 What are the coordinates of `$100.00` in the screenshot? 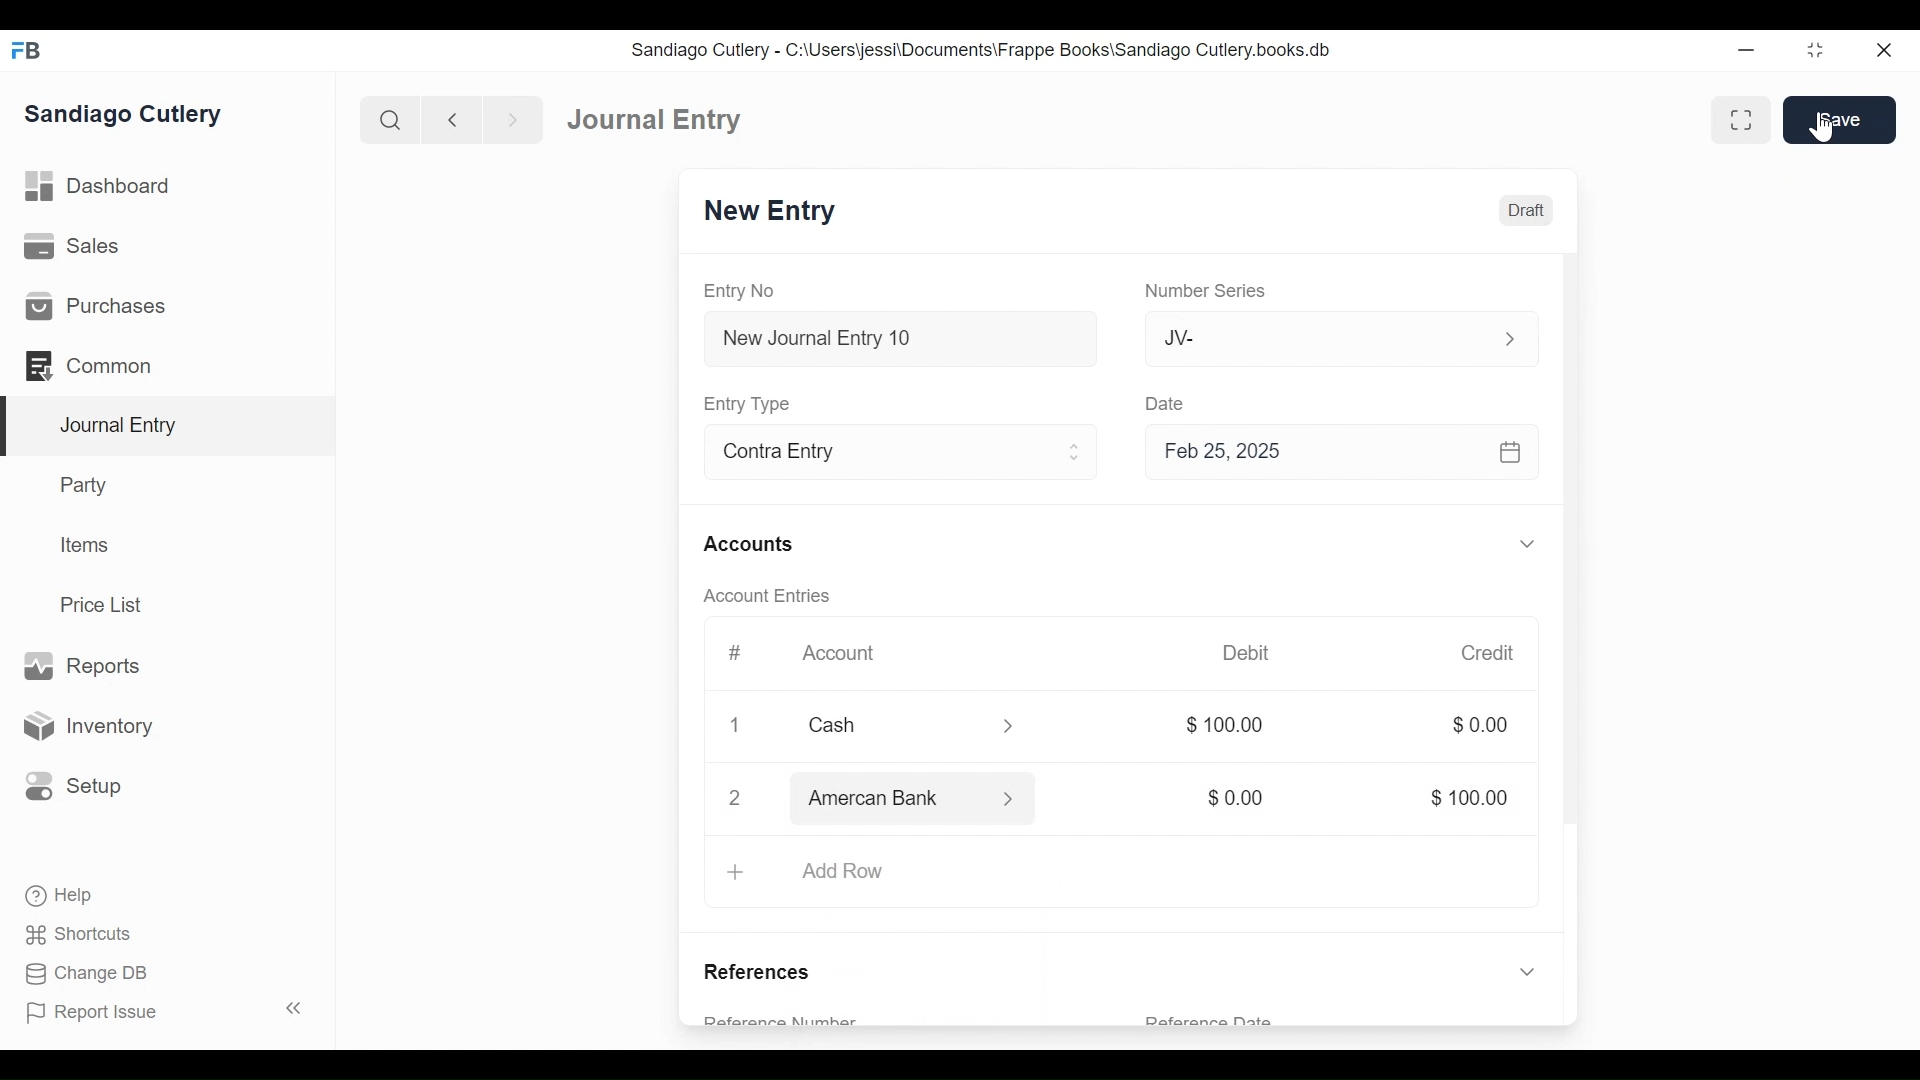 It's located at (1220, 725).